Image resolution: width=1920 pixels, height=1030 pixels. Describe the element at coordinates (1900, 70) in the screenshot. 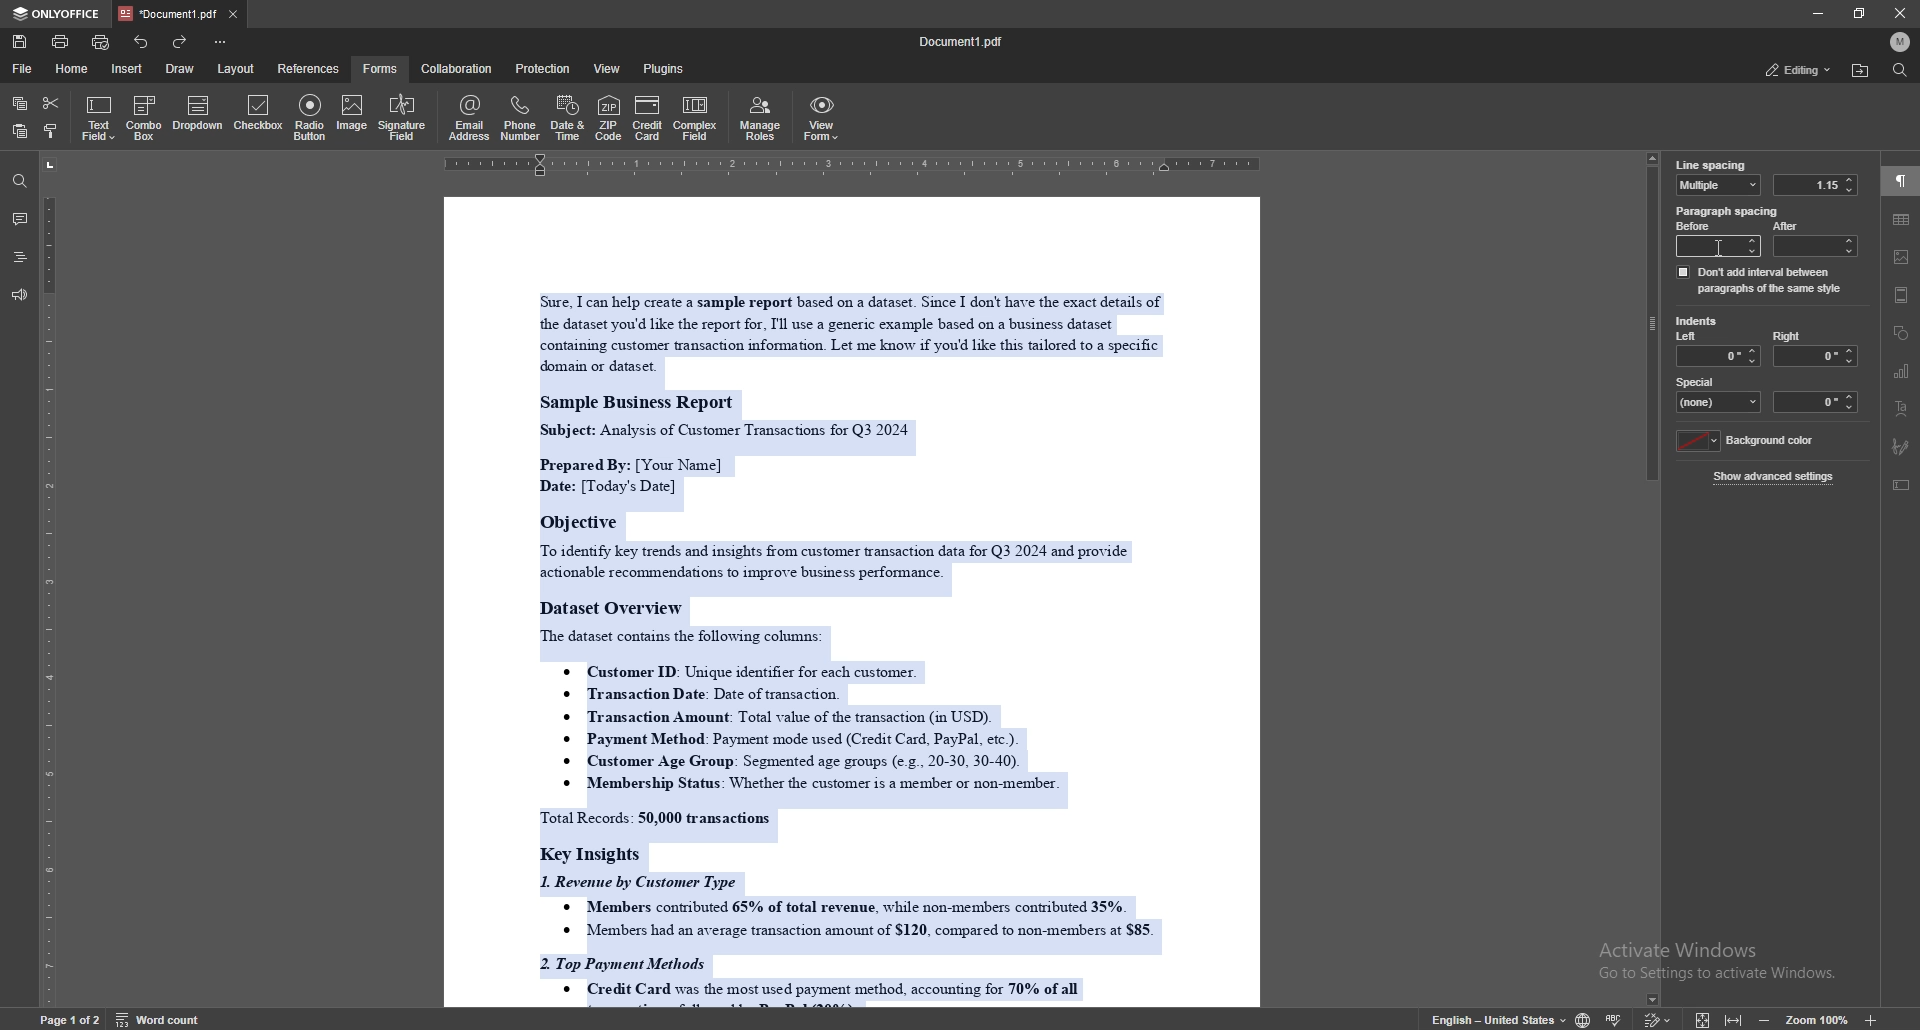

I see `find` at that location.